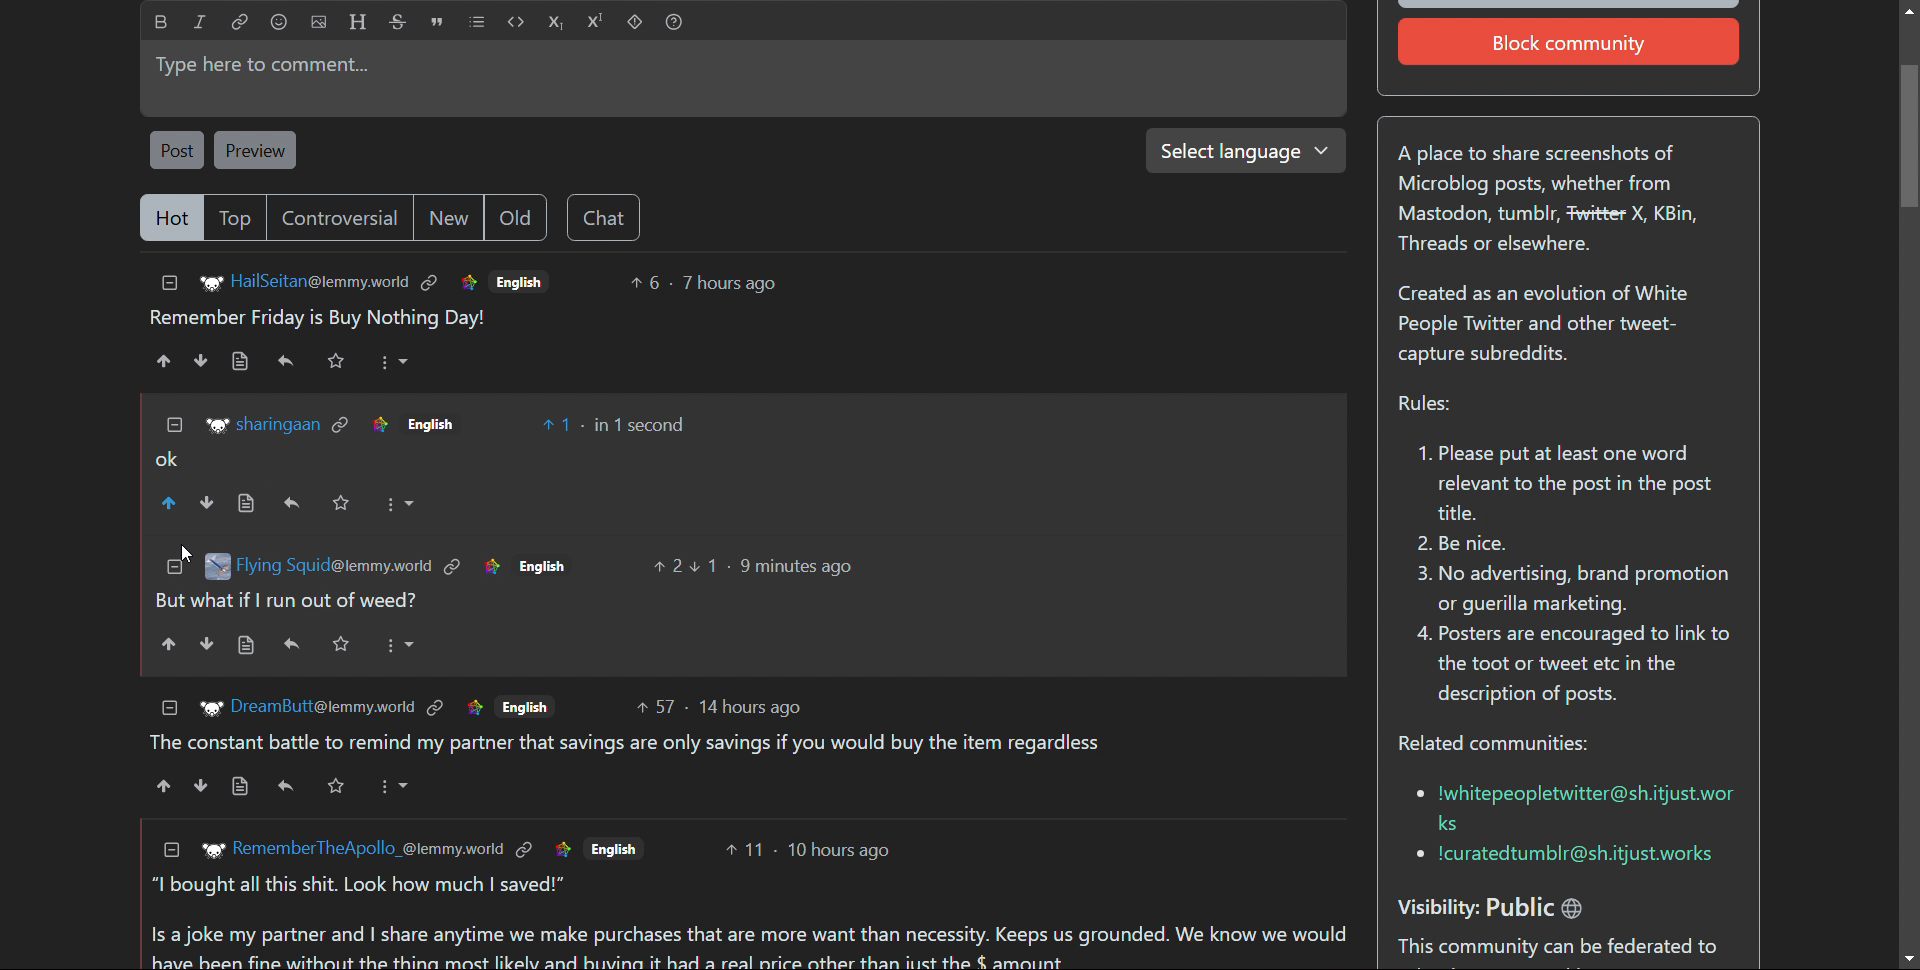 This screenshot has width=1920, height=970. Describe the element at coordinates (169, 424) in the screenshot. I see `collapse` at that location.